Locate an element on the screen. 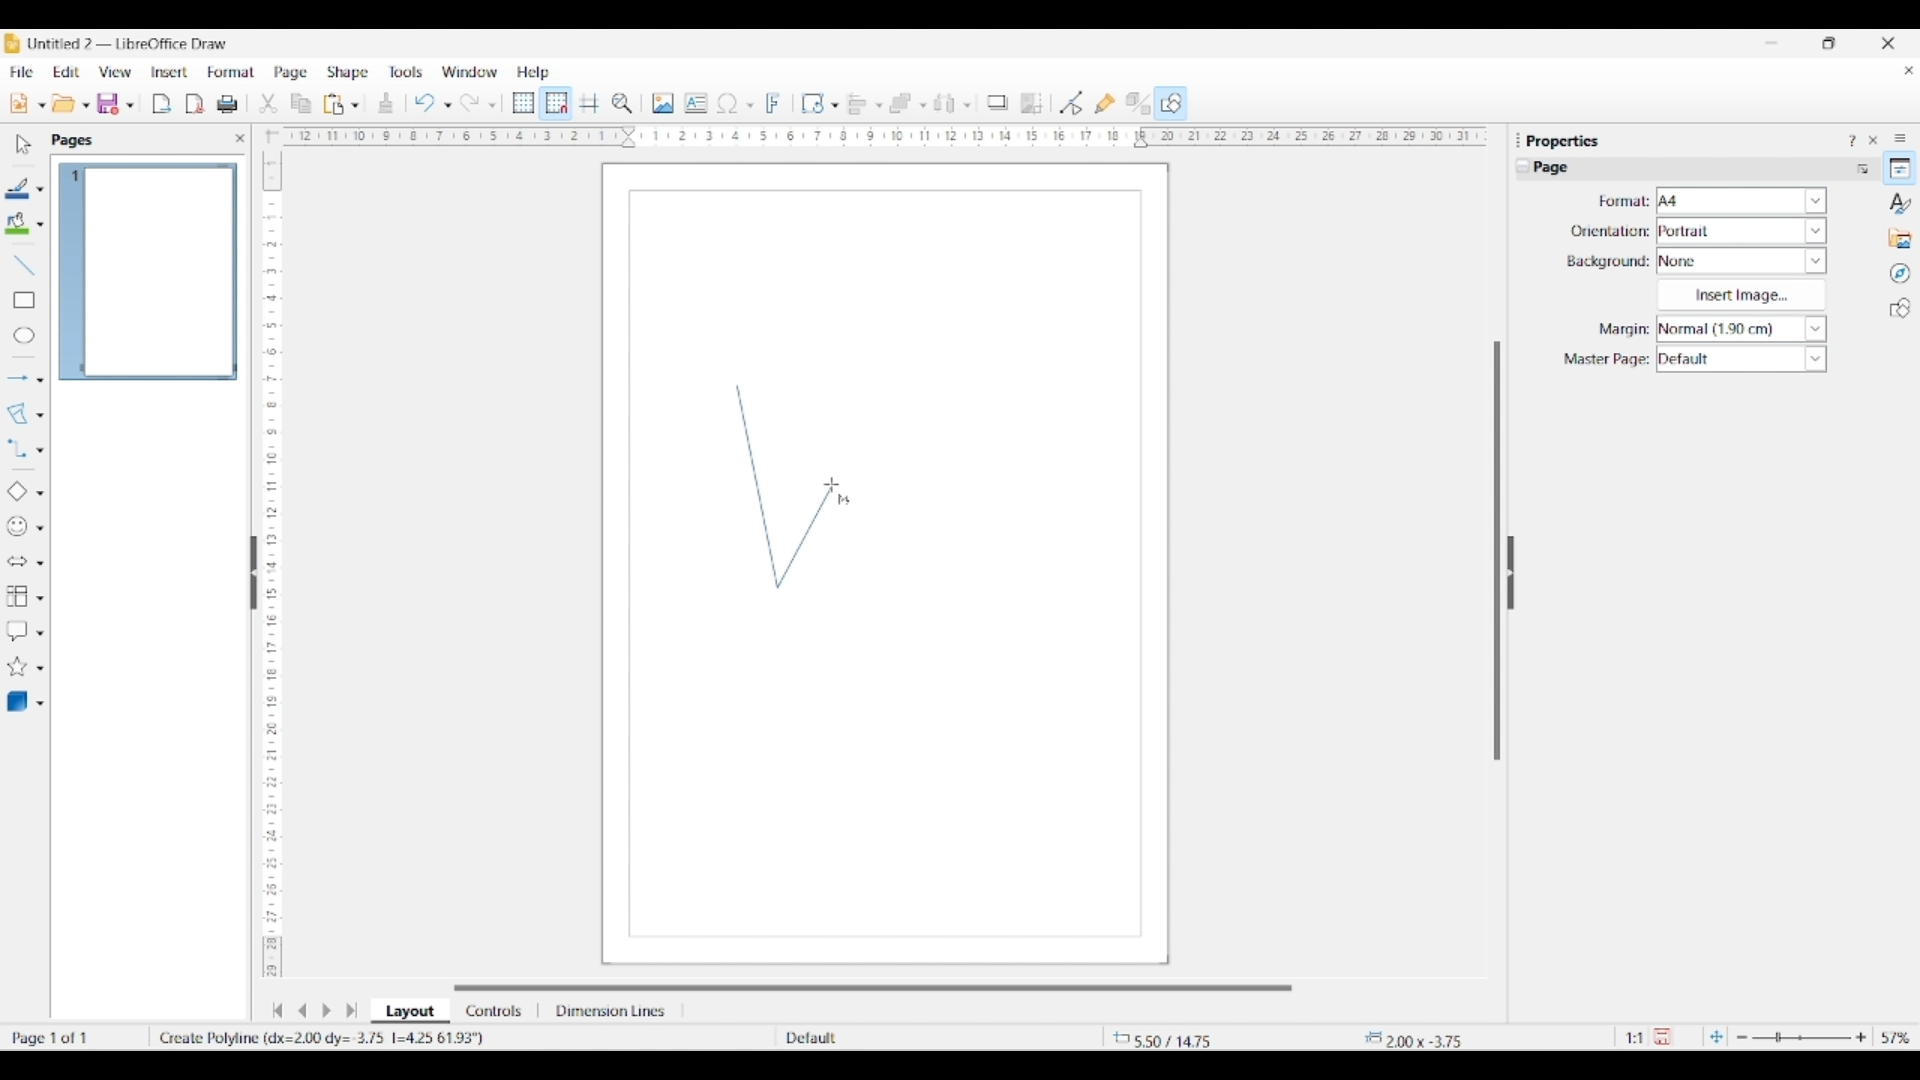 Image resolution: width=1920 pixels, height=1080 pixels. Selected copy options is located at coordinates (268, 104).